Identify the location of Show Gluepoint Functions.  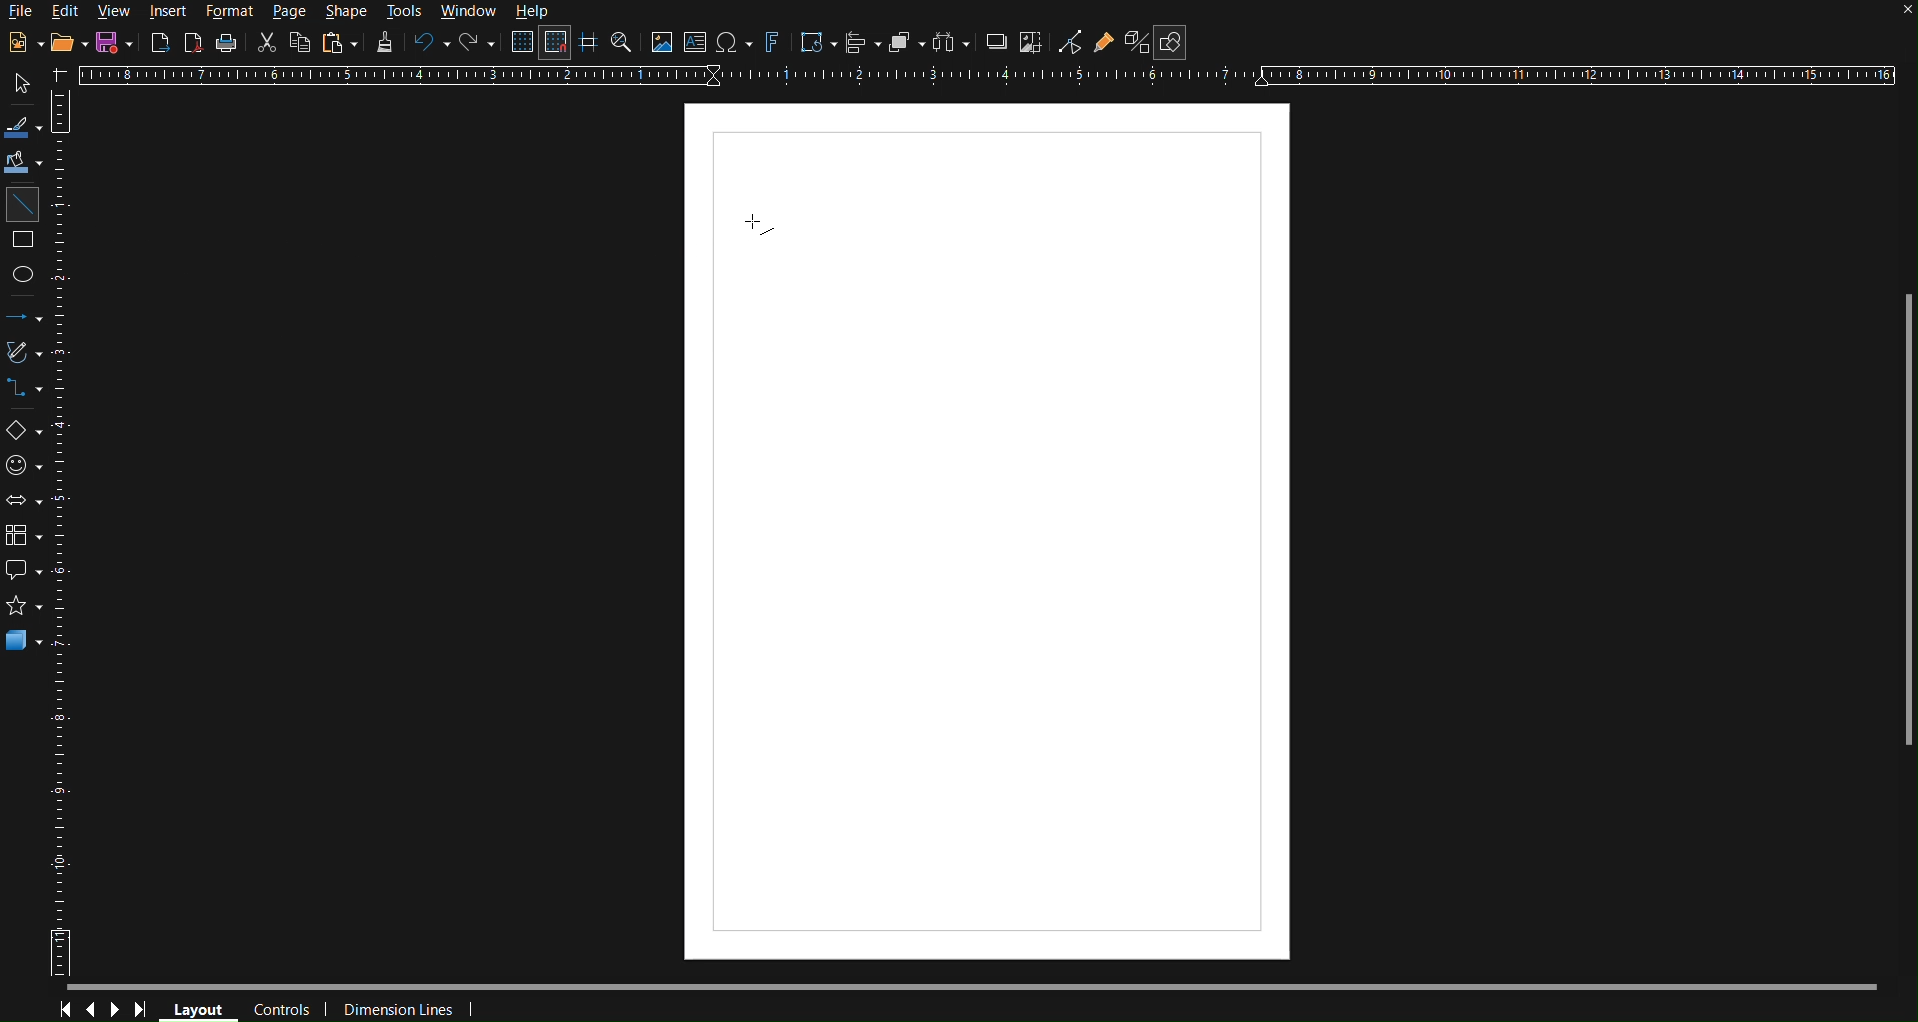
(1103, 41).